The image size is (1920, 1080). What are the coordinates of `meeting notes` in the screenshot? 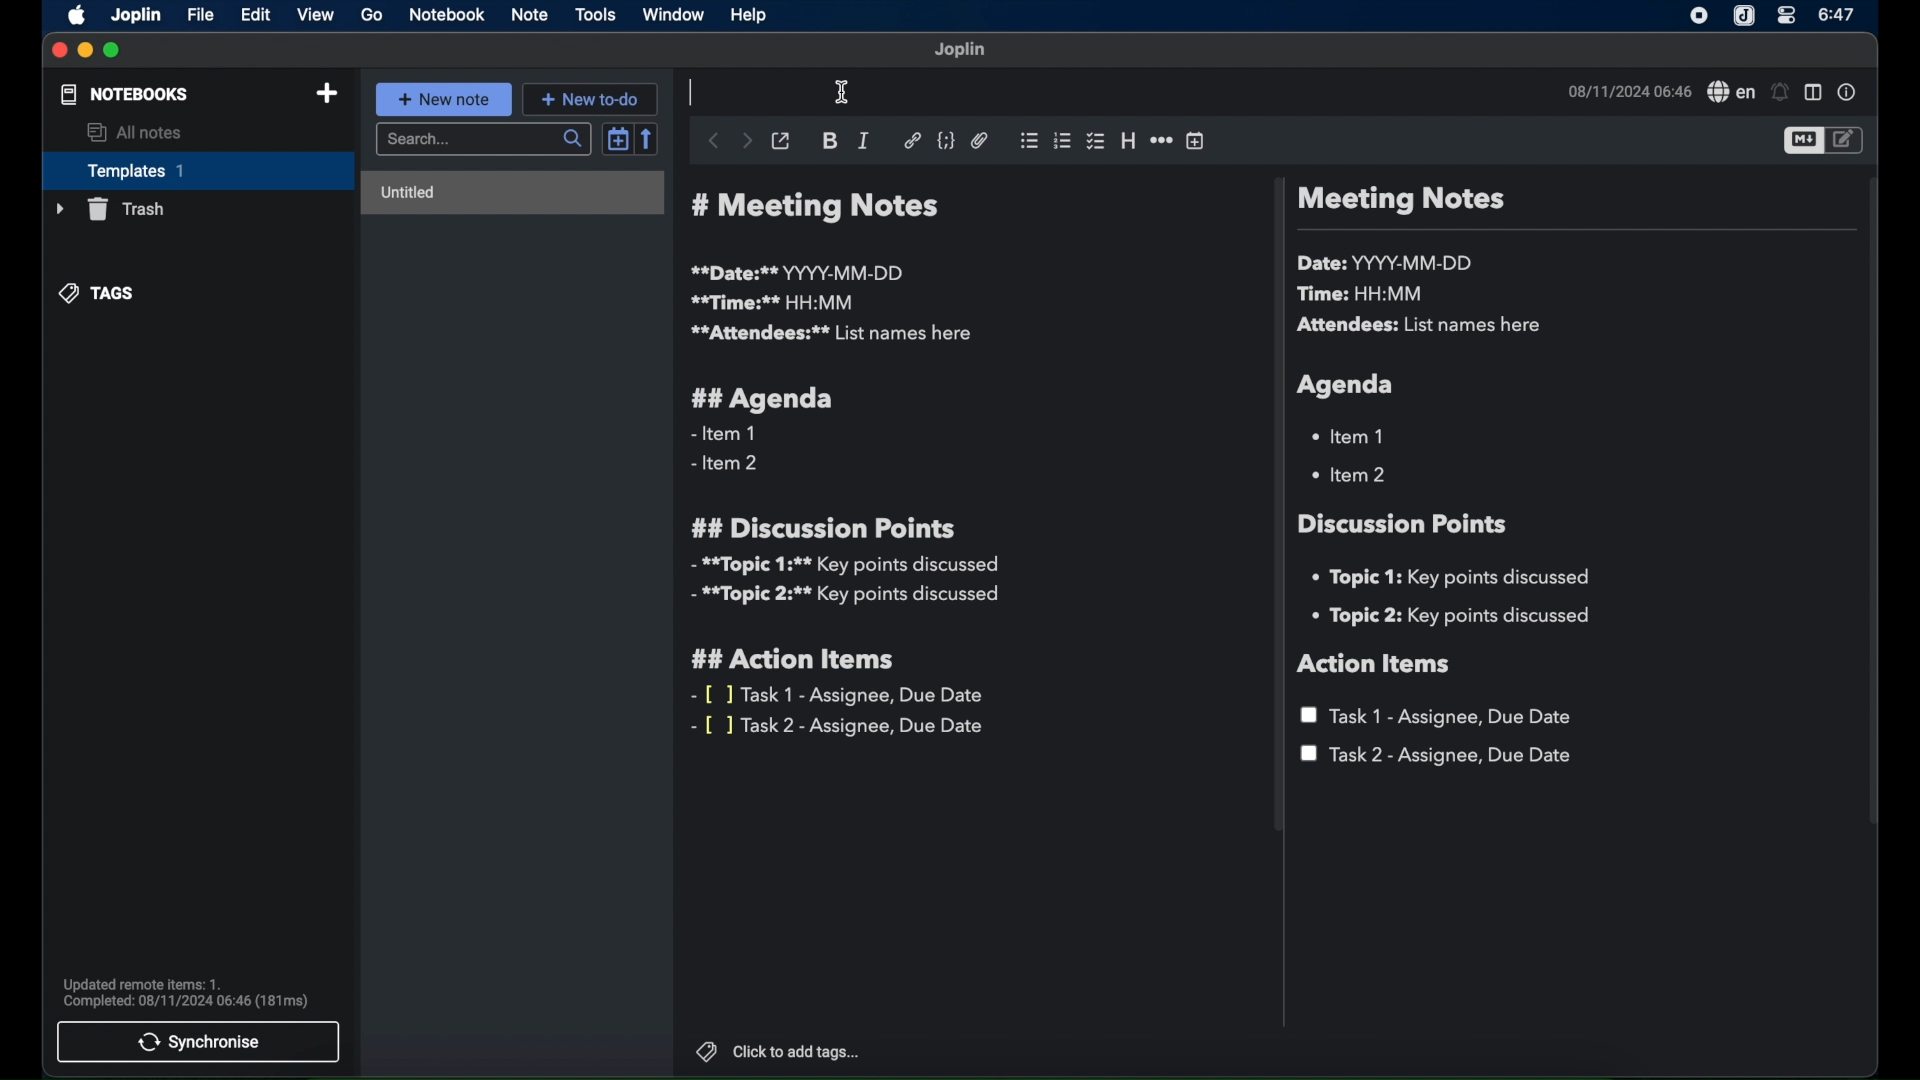 It's located at (1400, 201).